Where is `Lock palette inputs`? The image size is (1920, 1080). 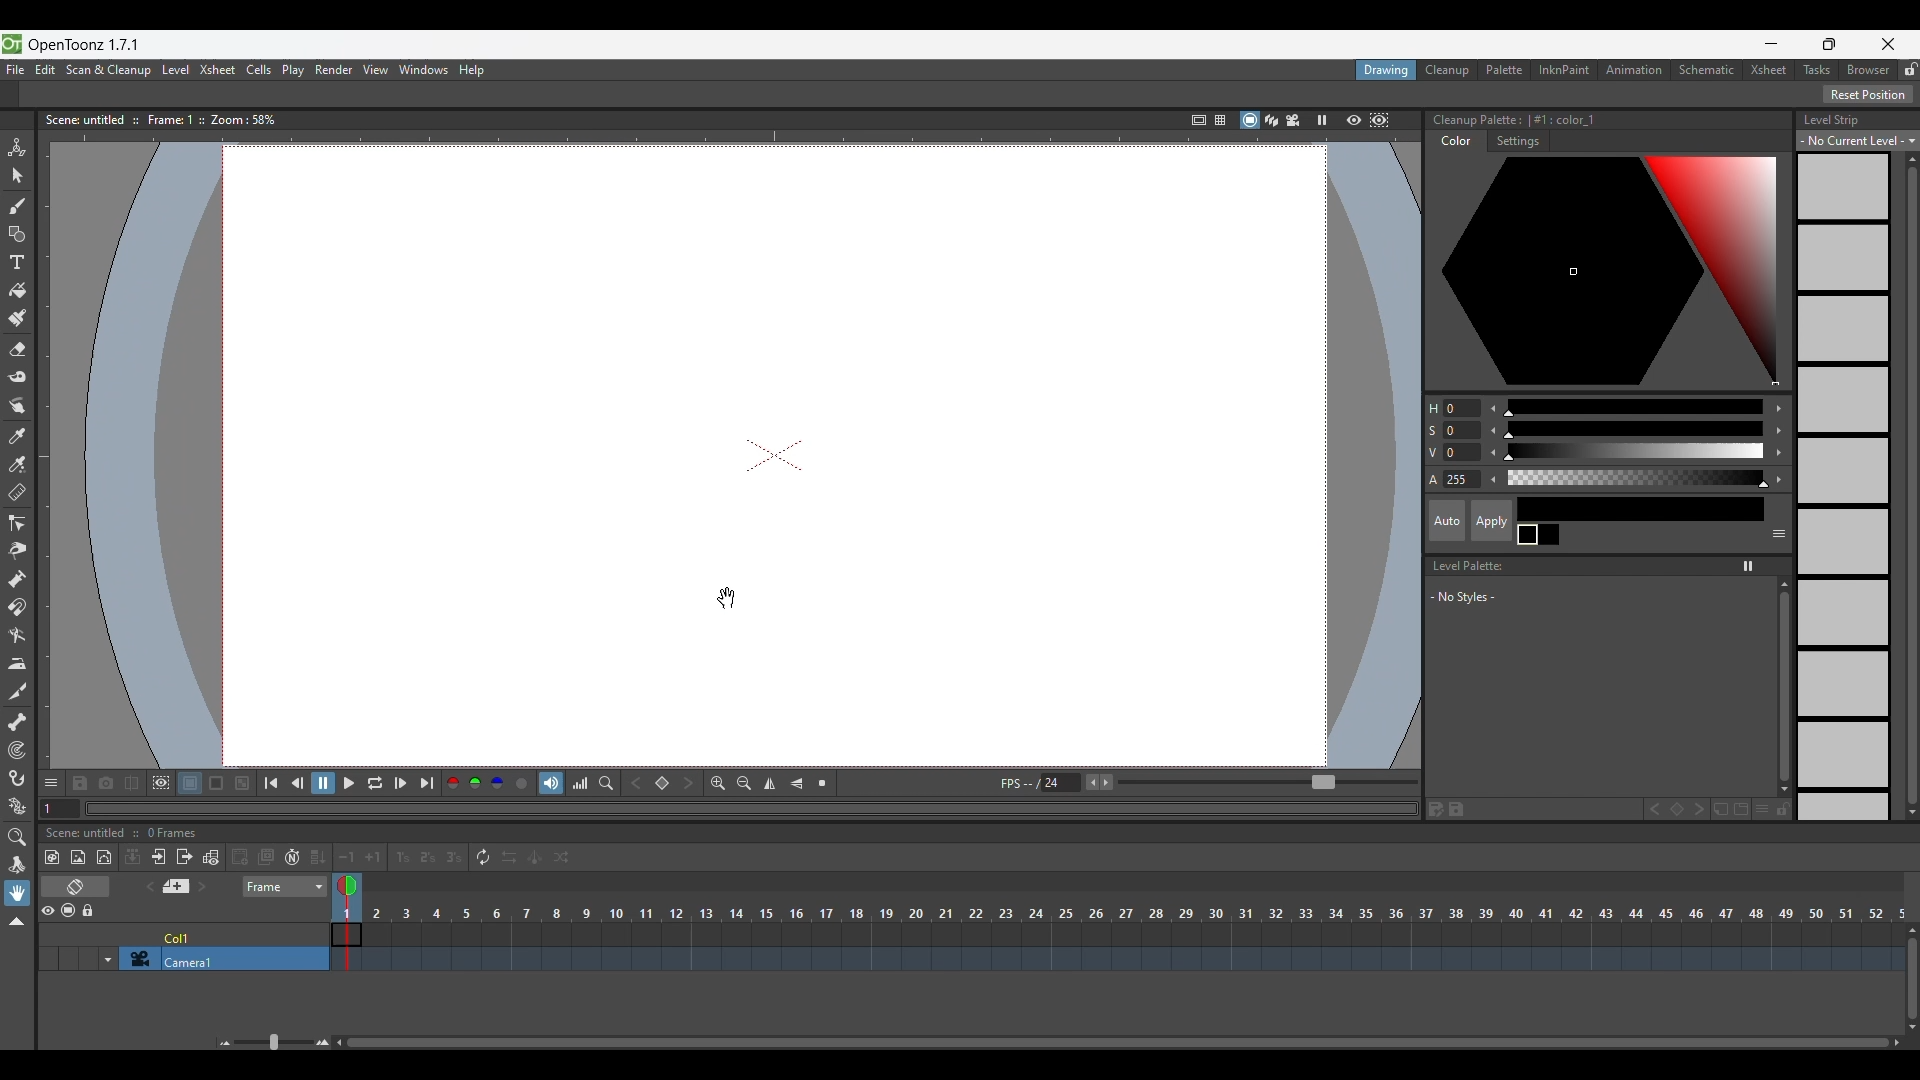 Lock palette inputs is located at coordinates (1783, 809).